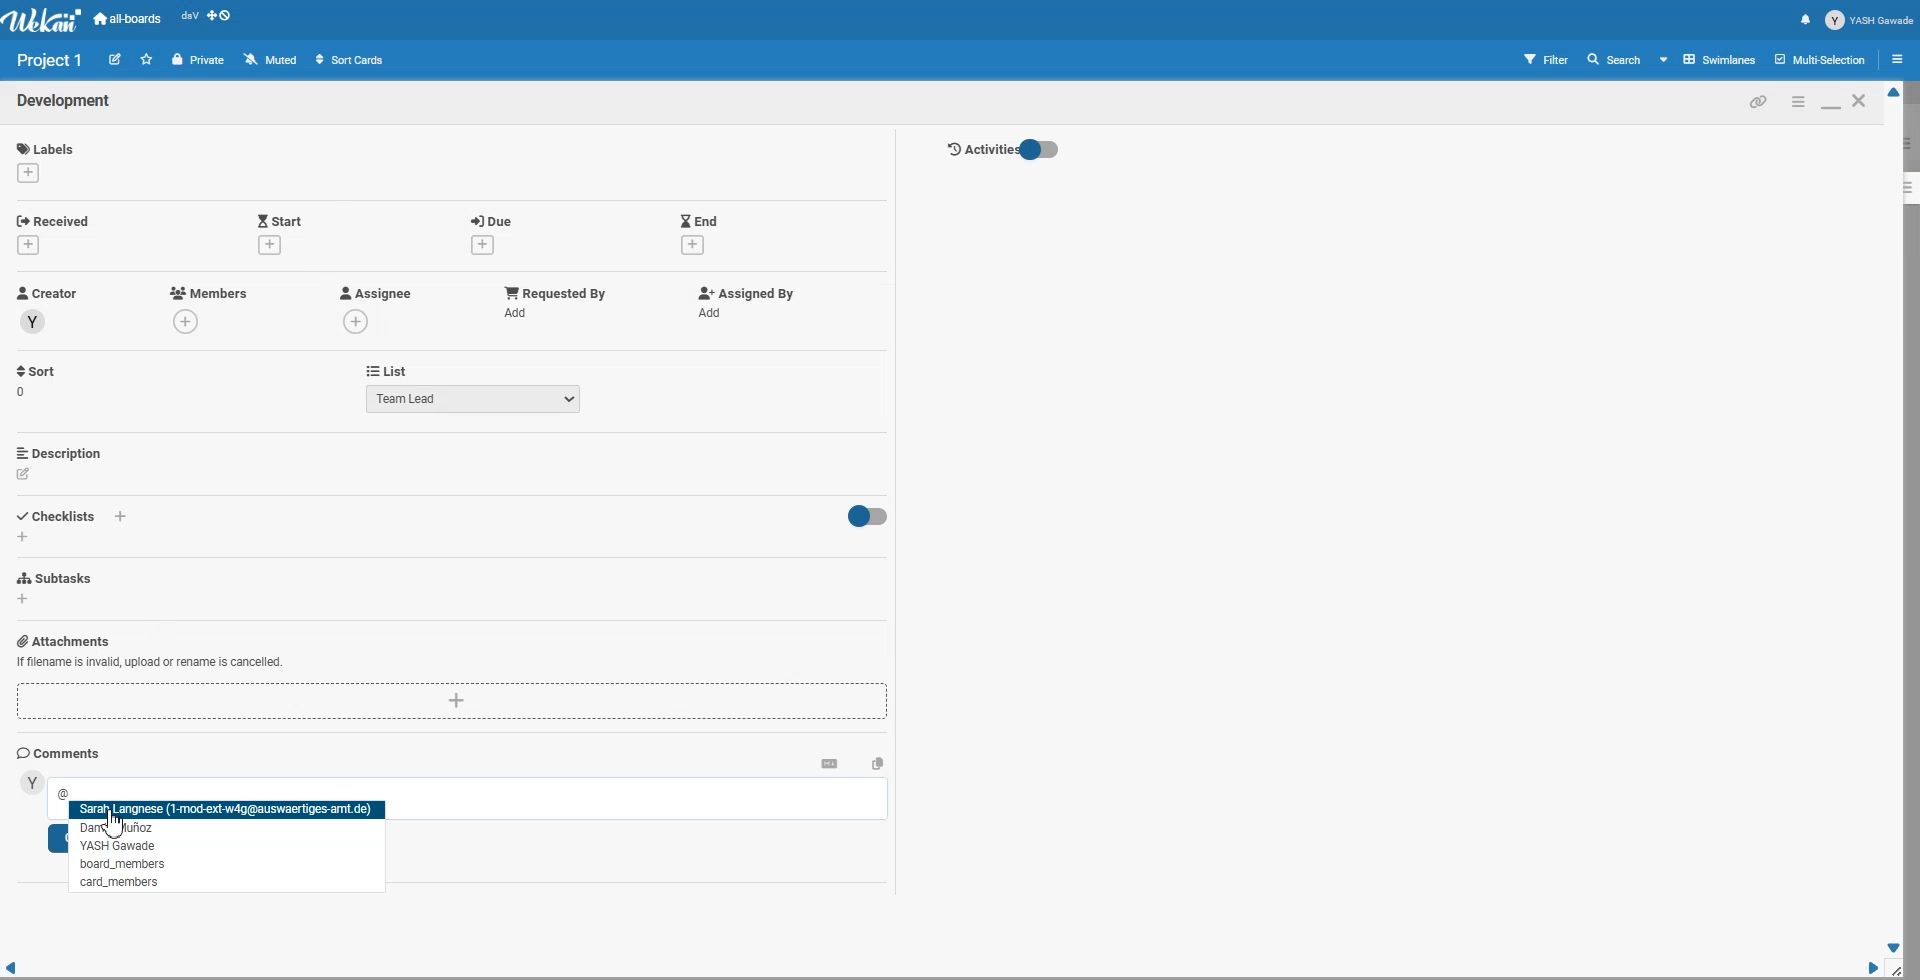 The width and height of the screenshot is (1920, 980). What do you see at coordinates (269, 244) in the screenshot?
I see `add` at bounding box center [269, 244].